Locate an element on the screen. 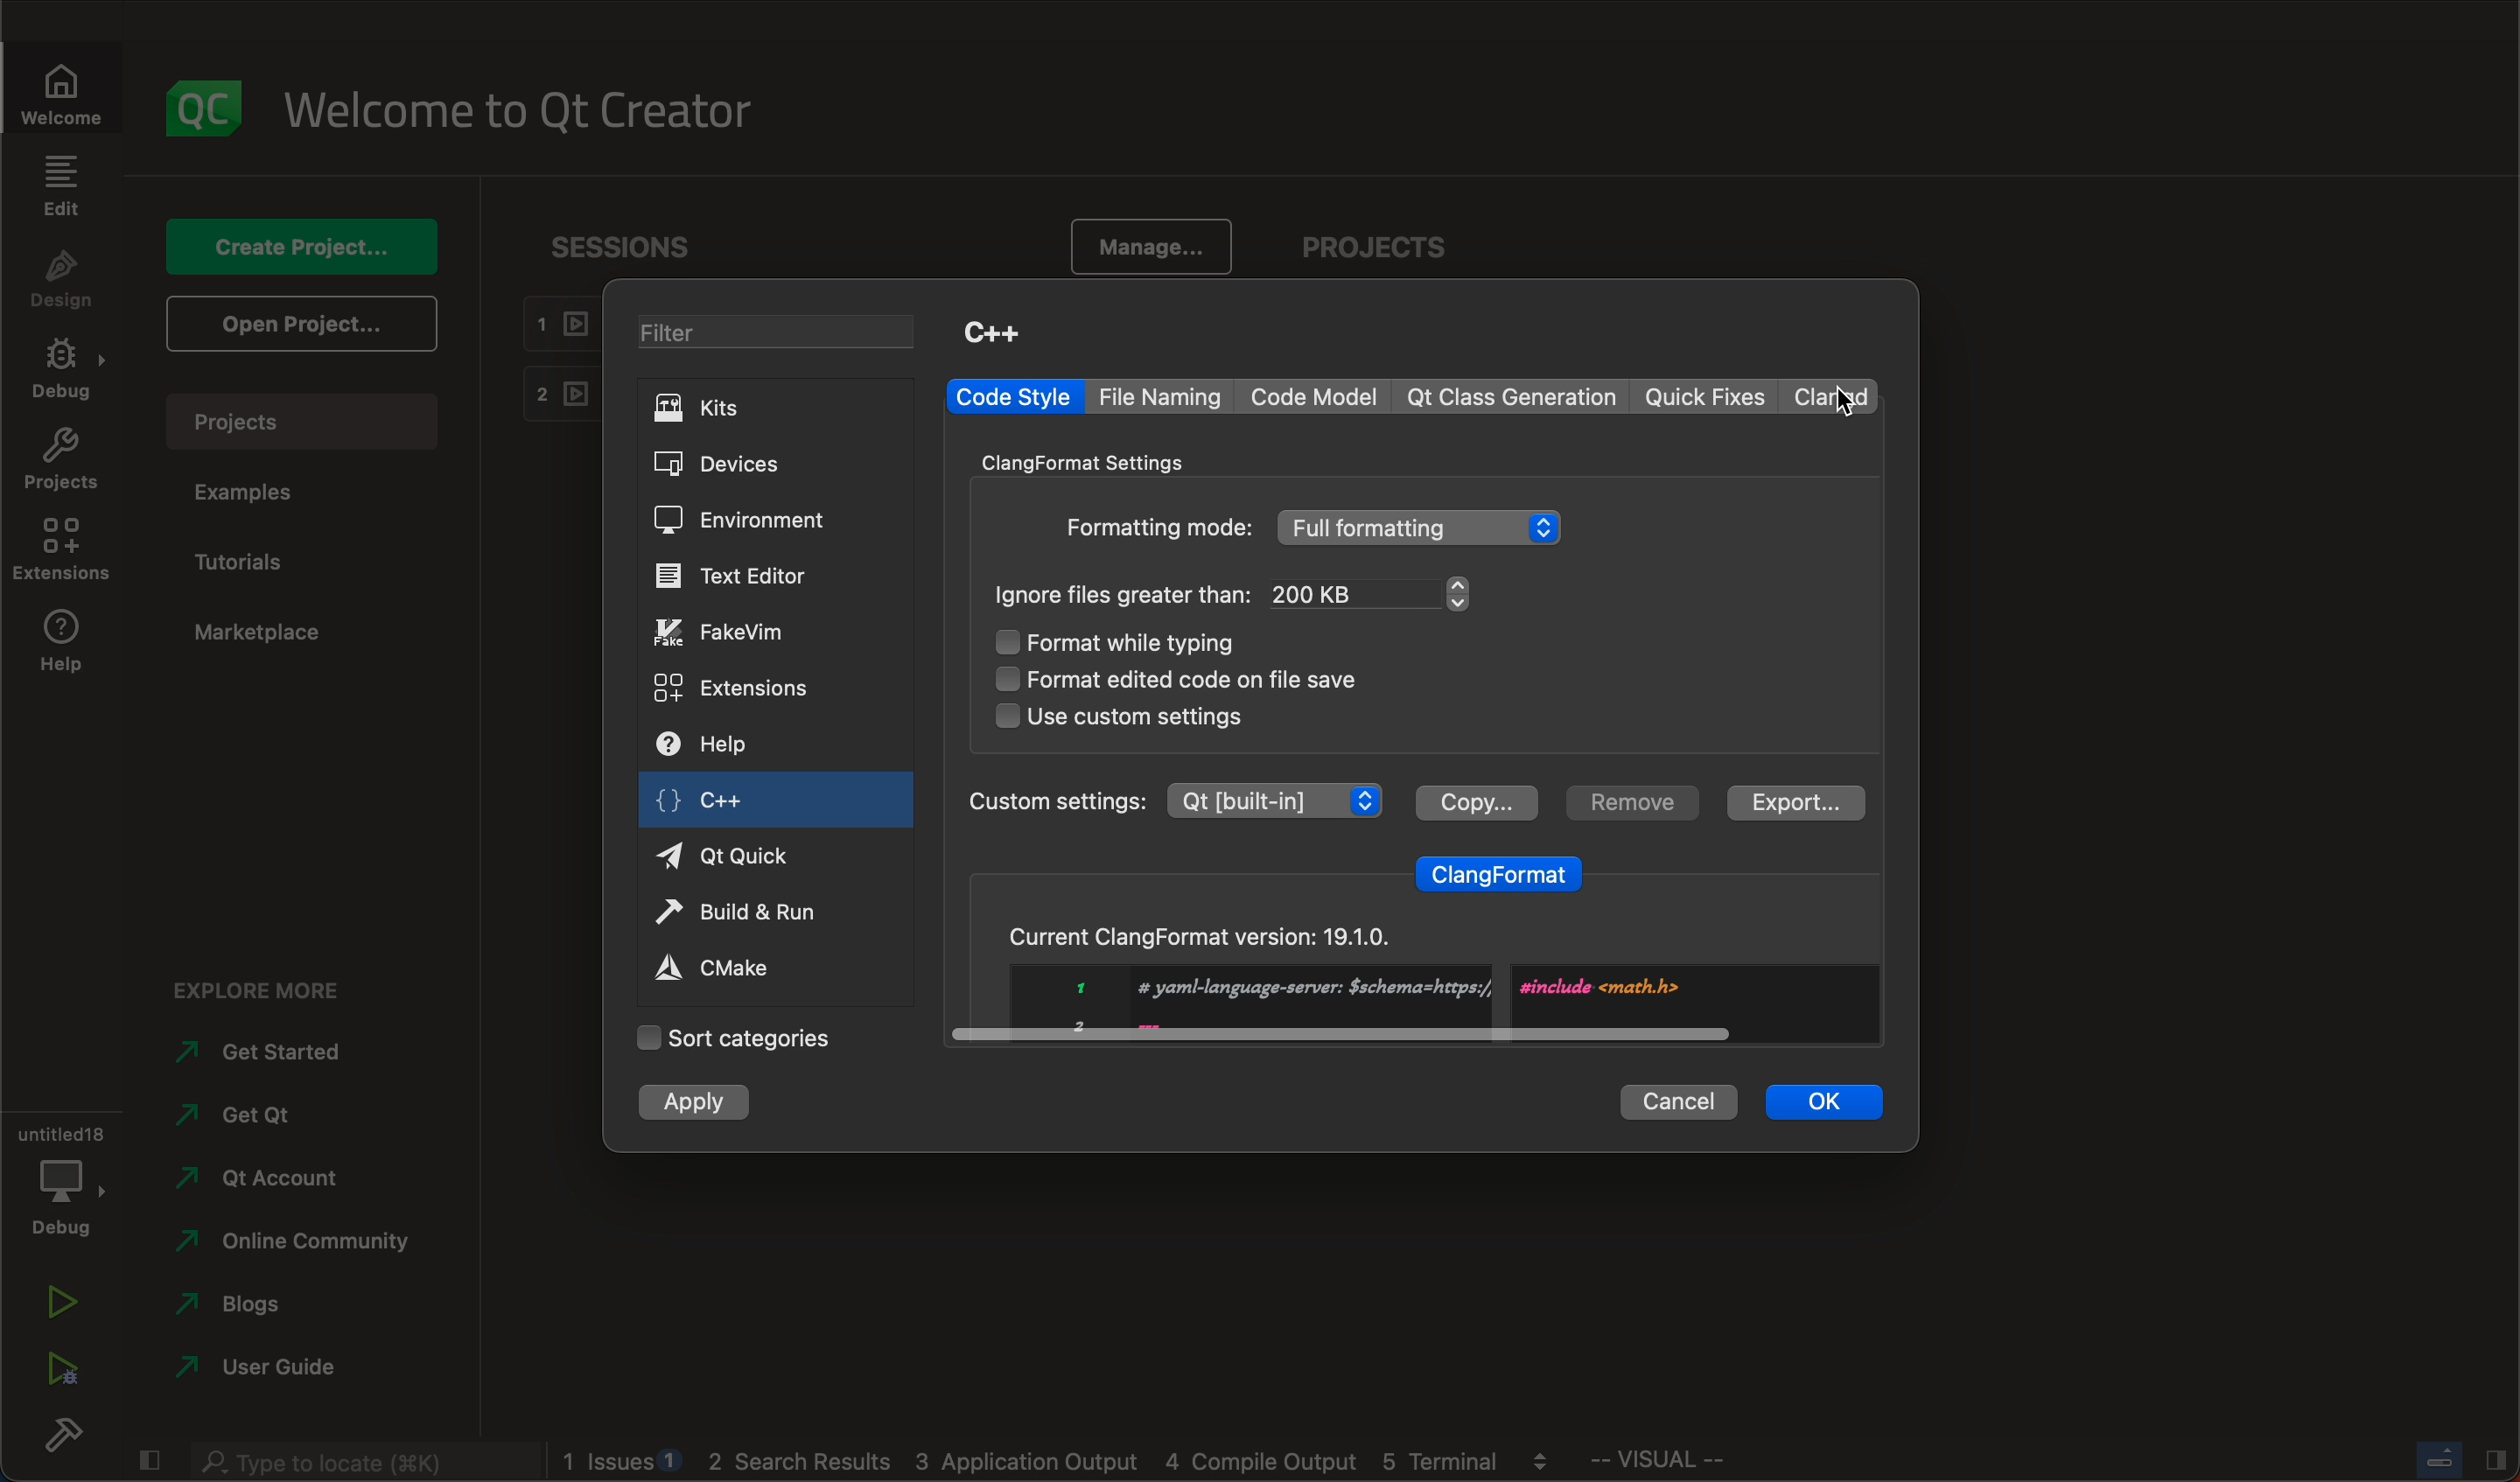  design is located at coordinates (68, 282).